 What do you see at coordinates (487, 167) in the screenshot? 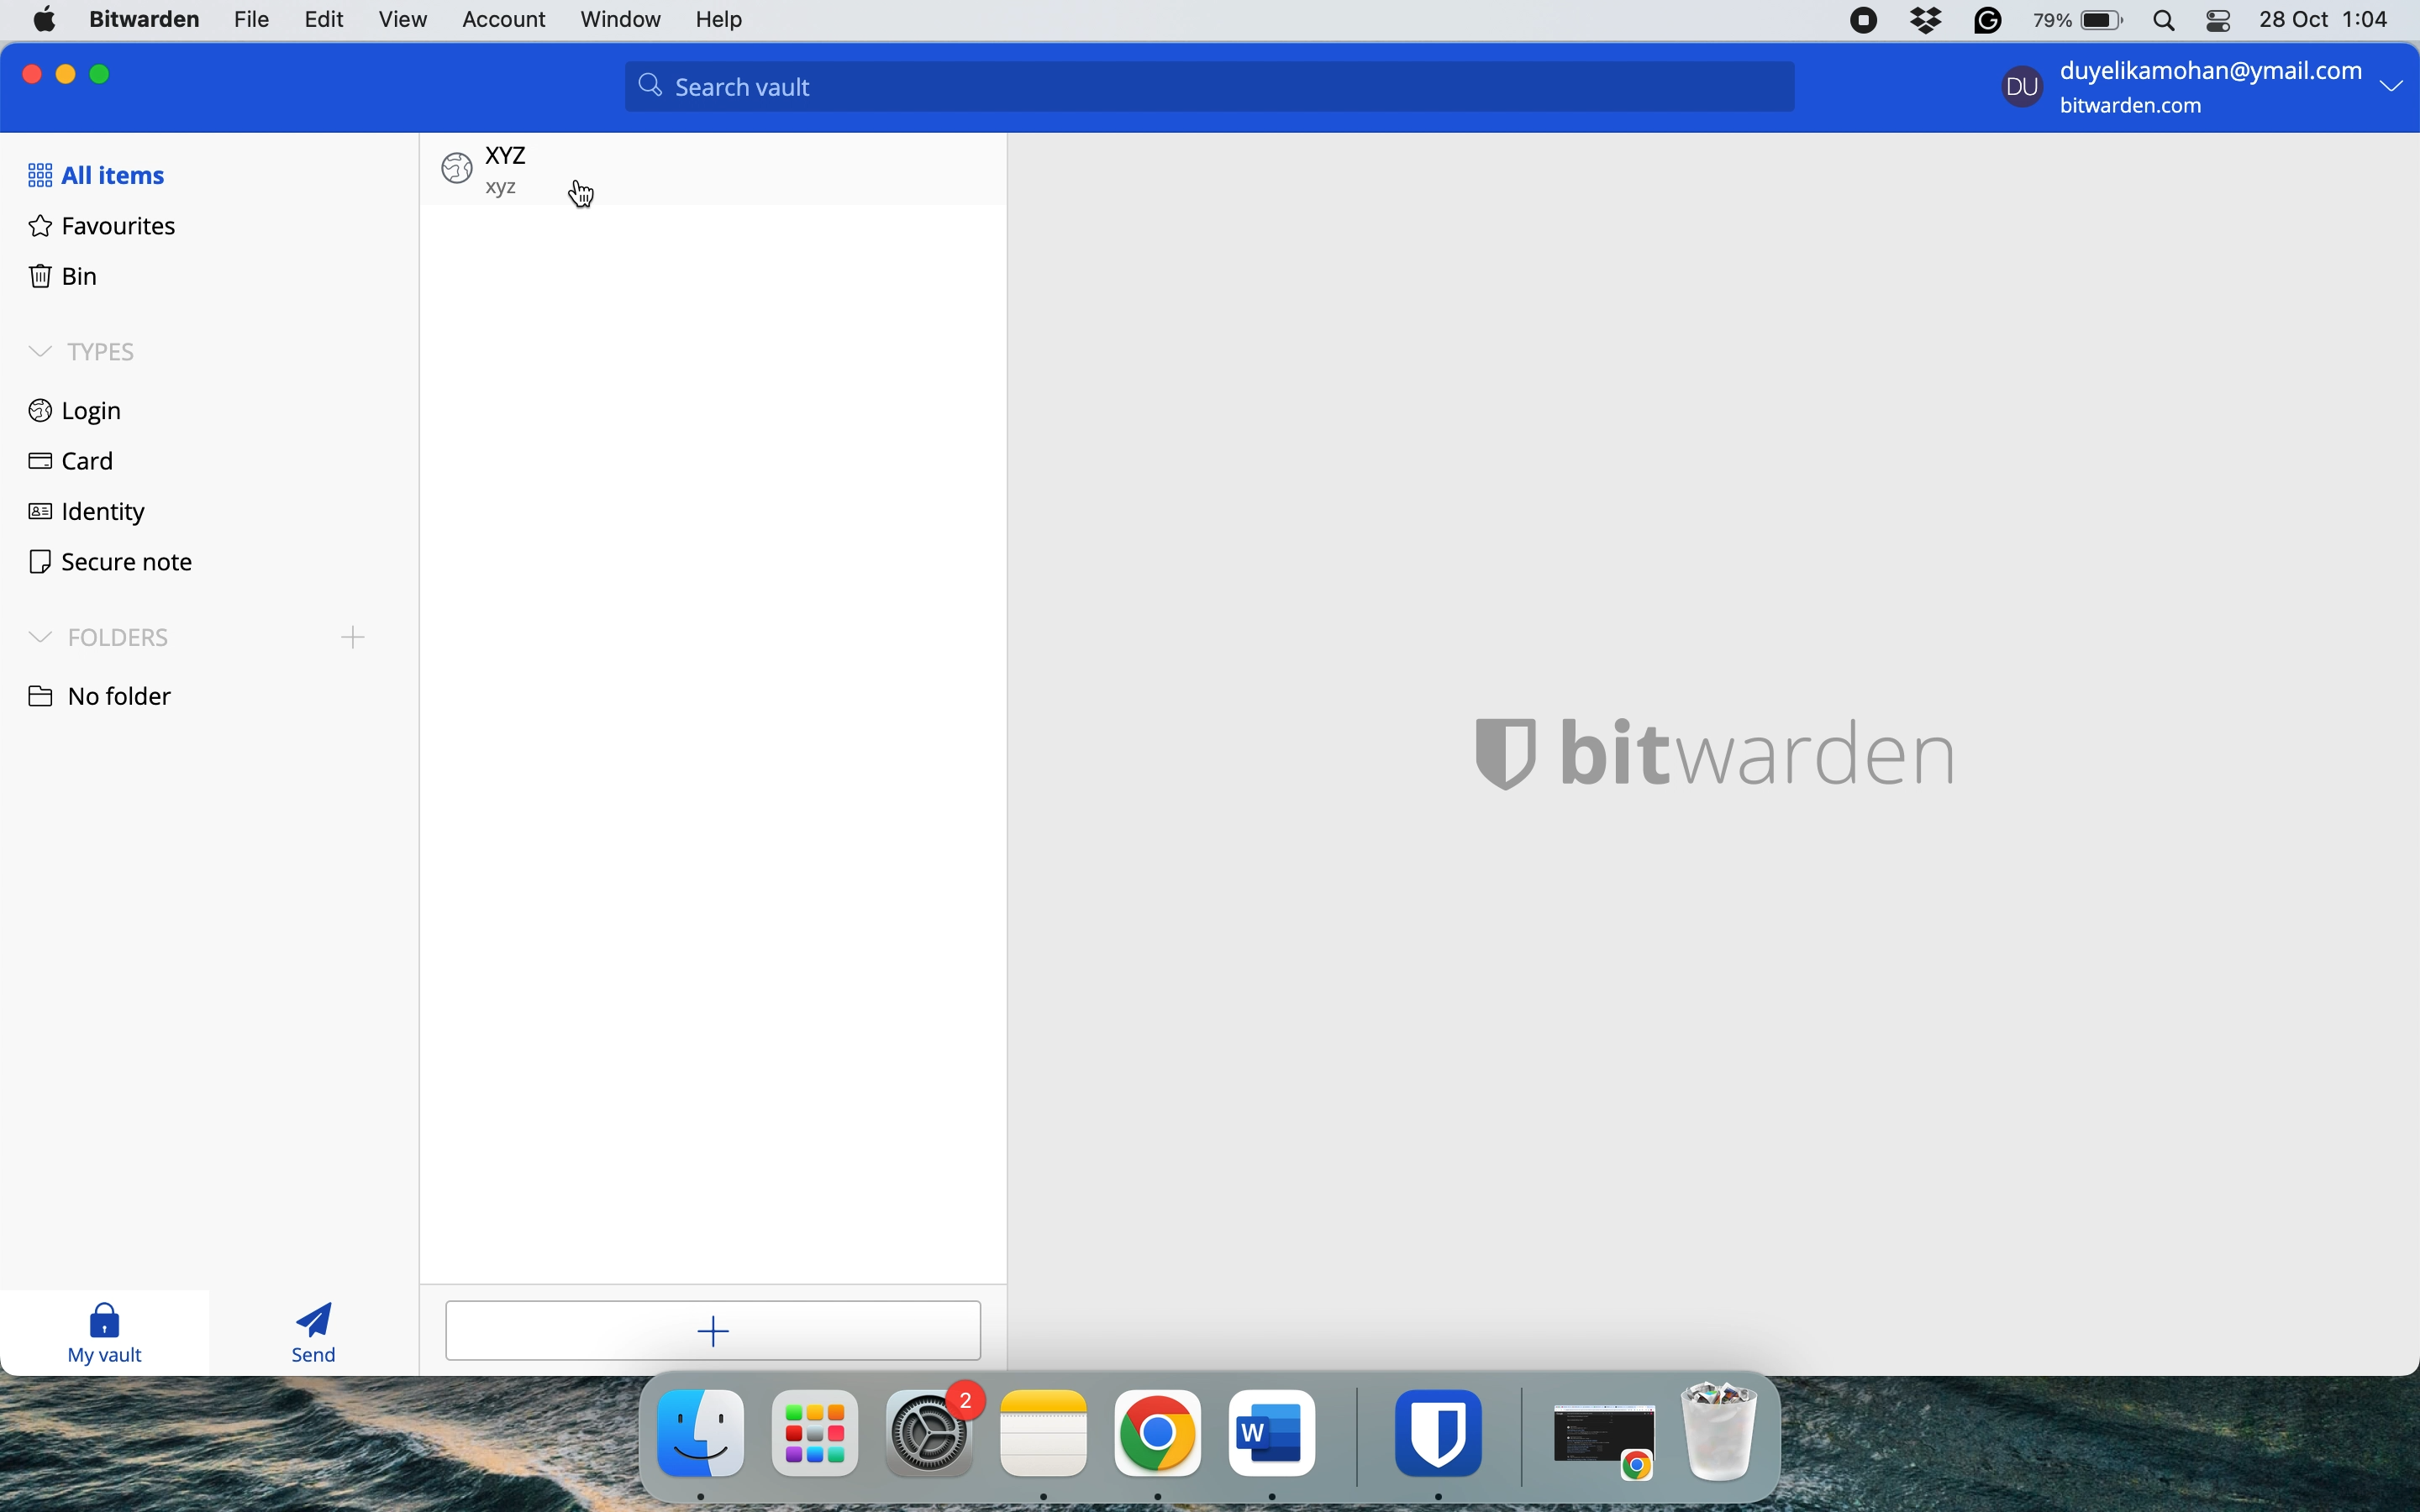
I see `saved password` at bounding box center [487, 167].